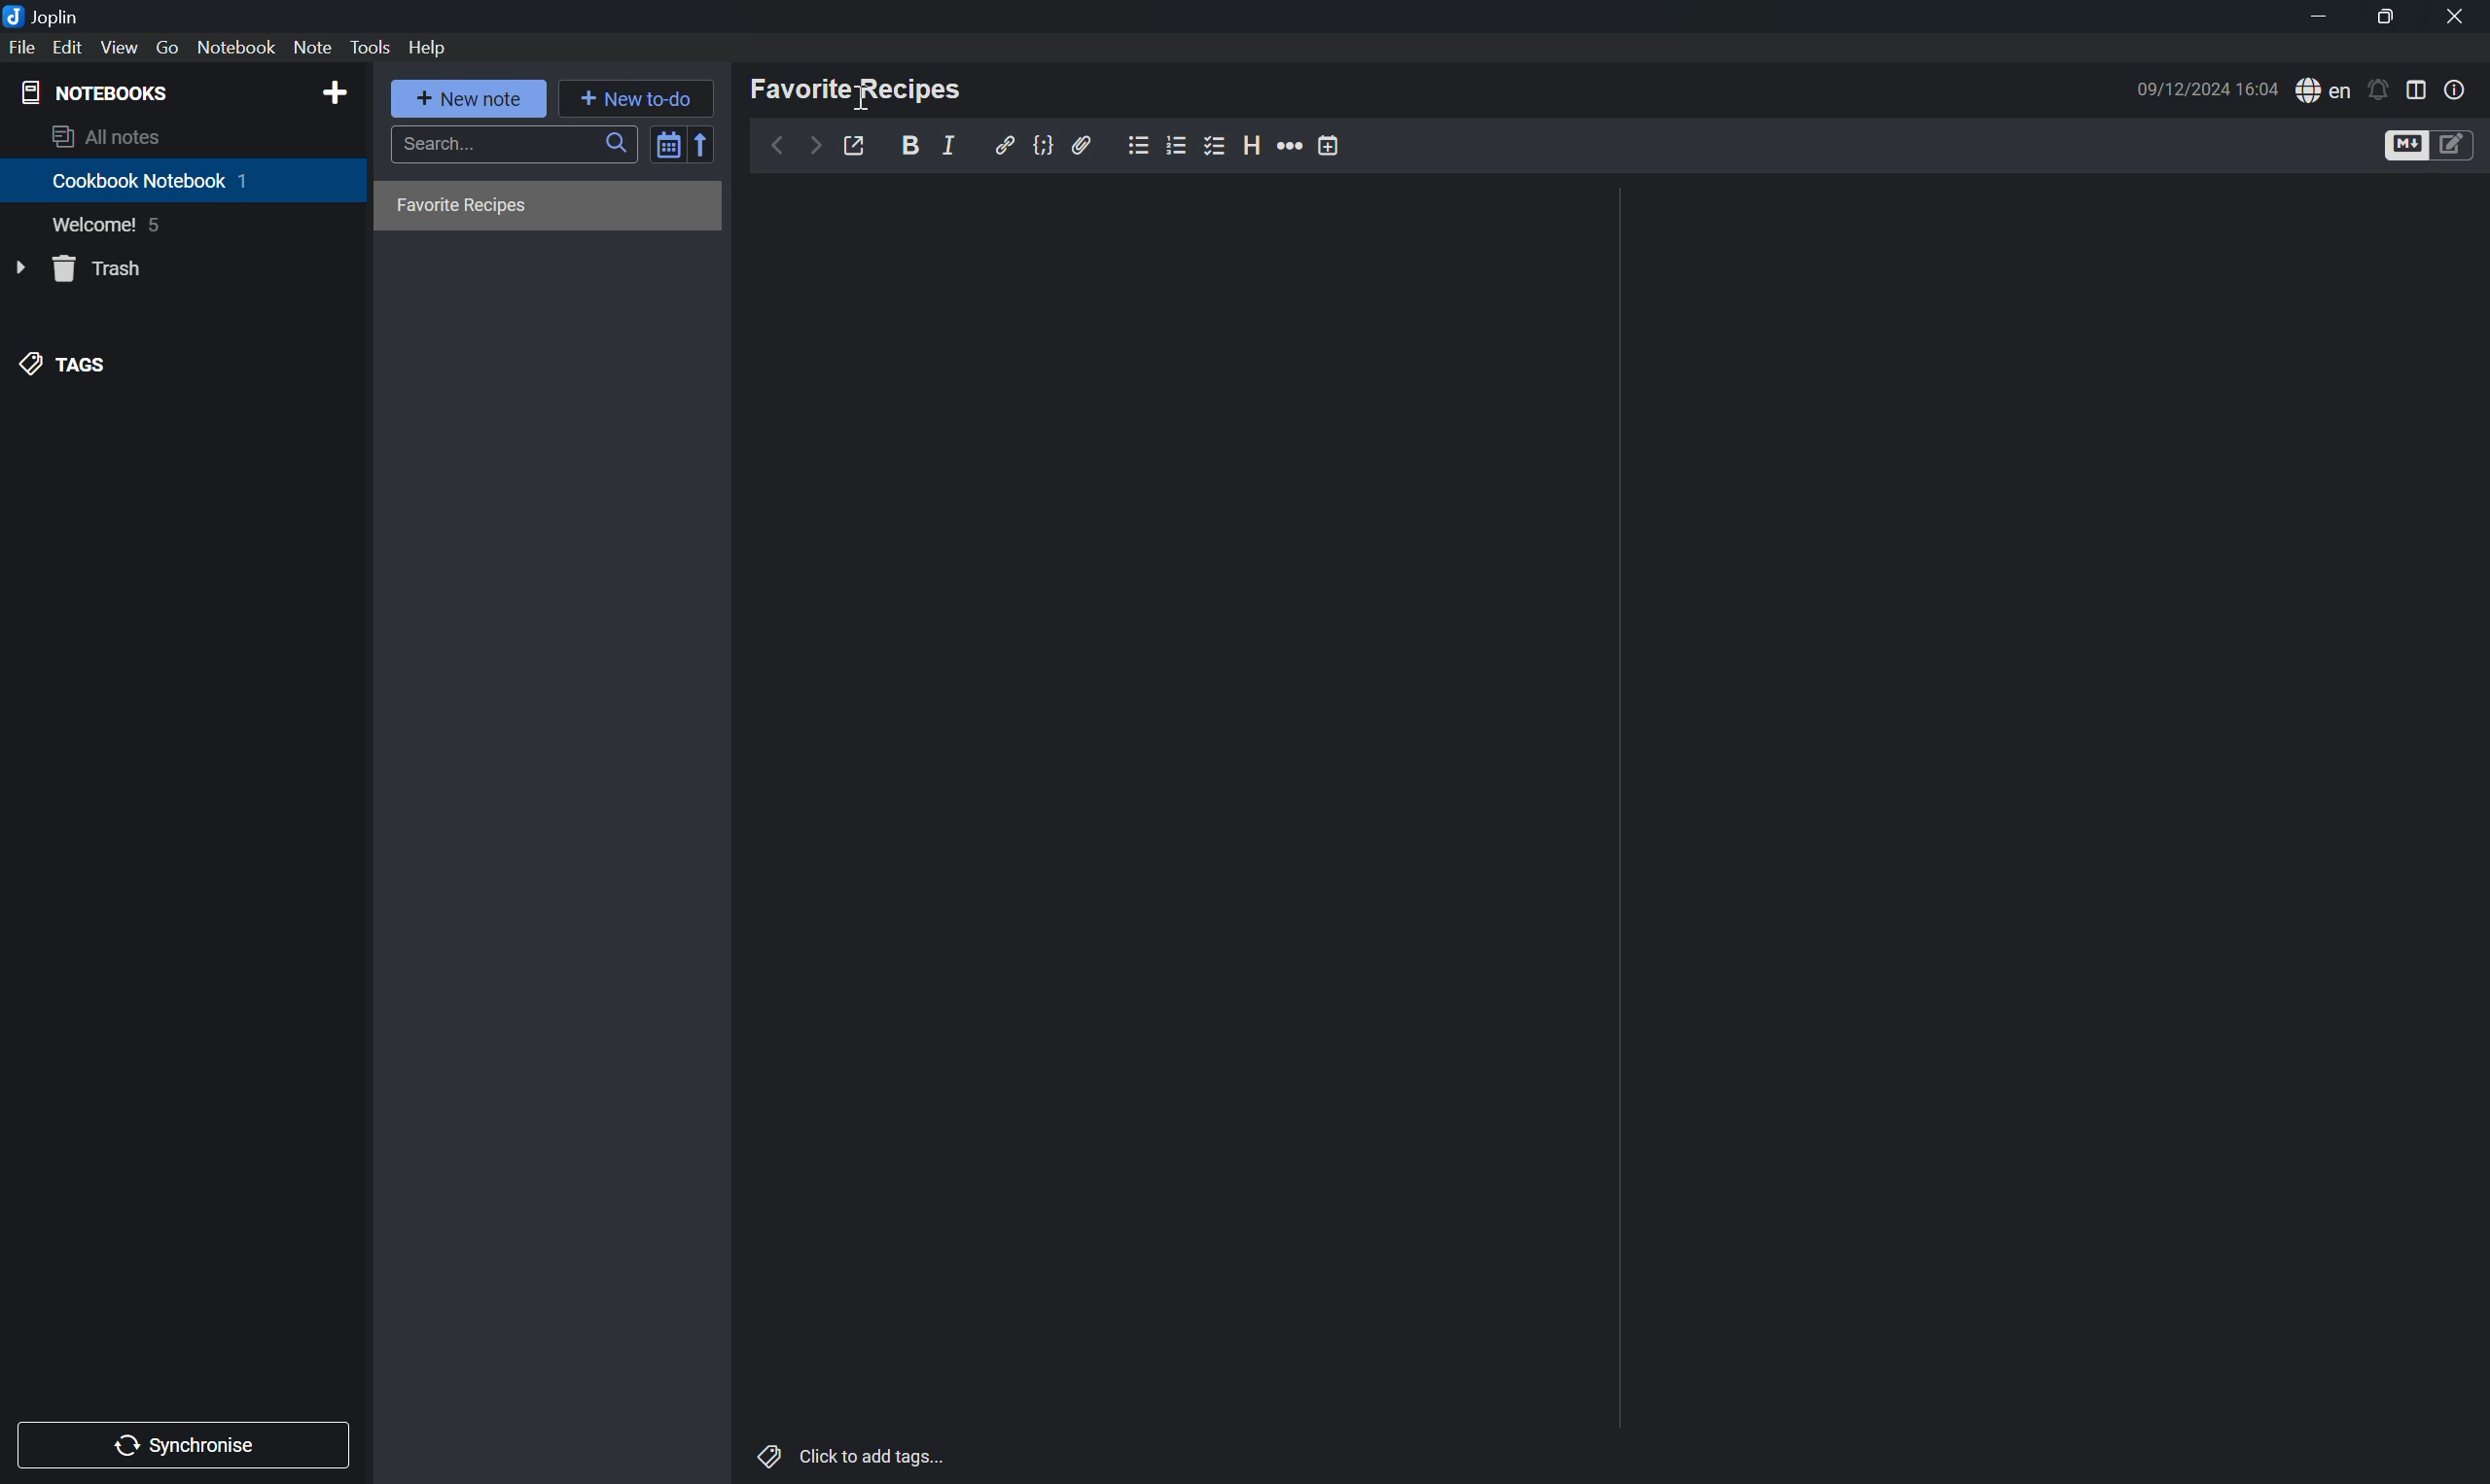 This screenshot has width=2490, height=1484. I want to click on Favorite recipies, so click(464, 206).